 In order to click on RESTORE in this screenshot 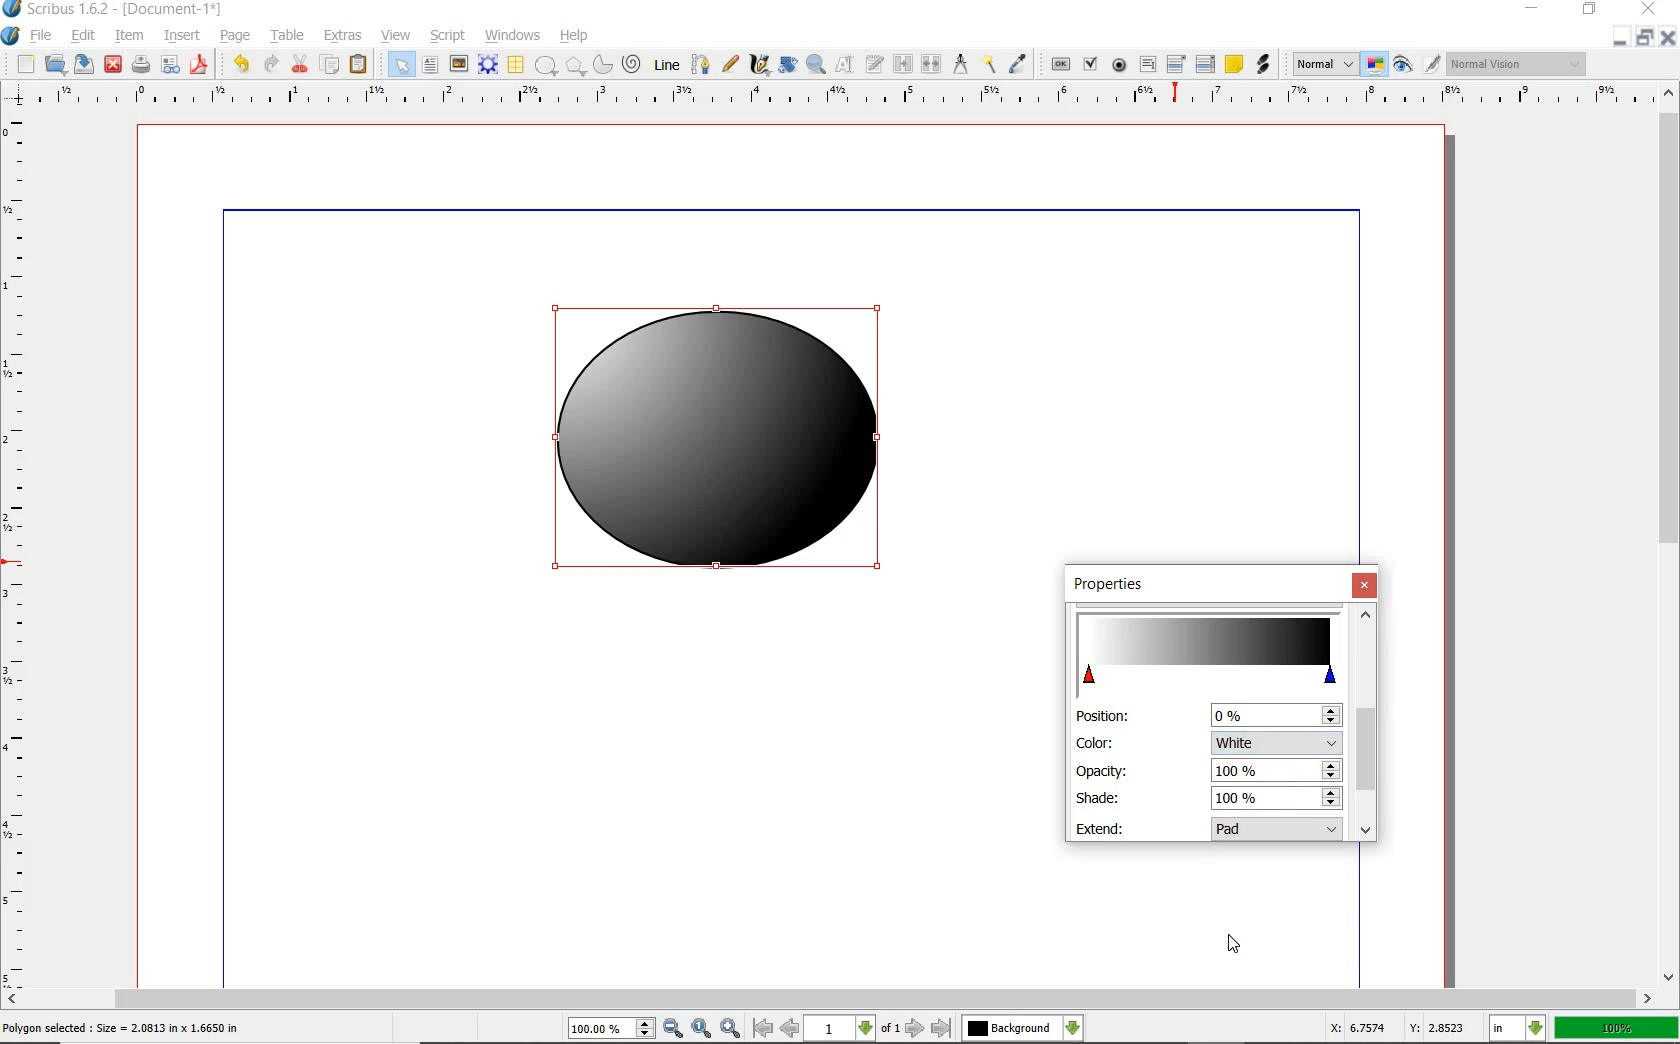, I will do `click(1645, 38)`.